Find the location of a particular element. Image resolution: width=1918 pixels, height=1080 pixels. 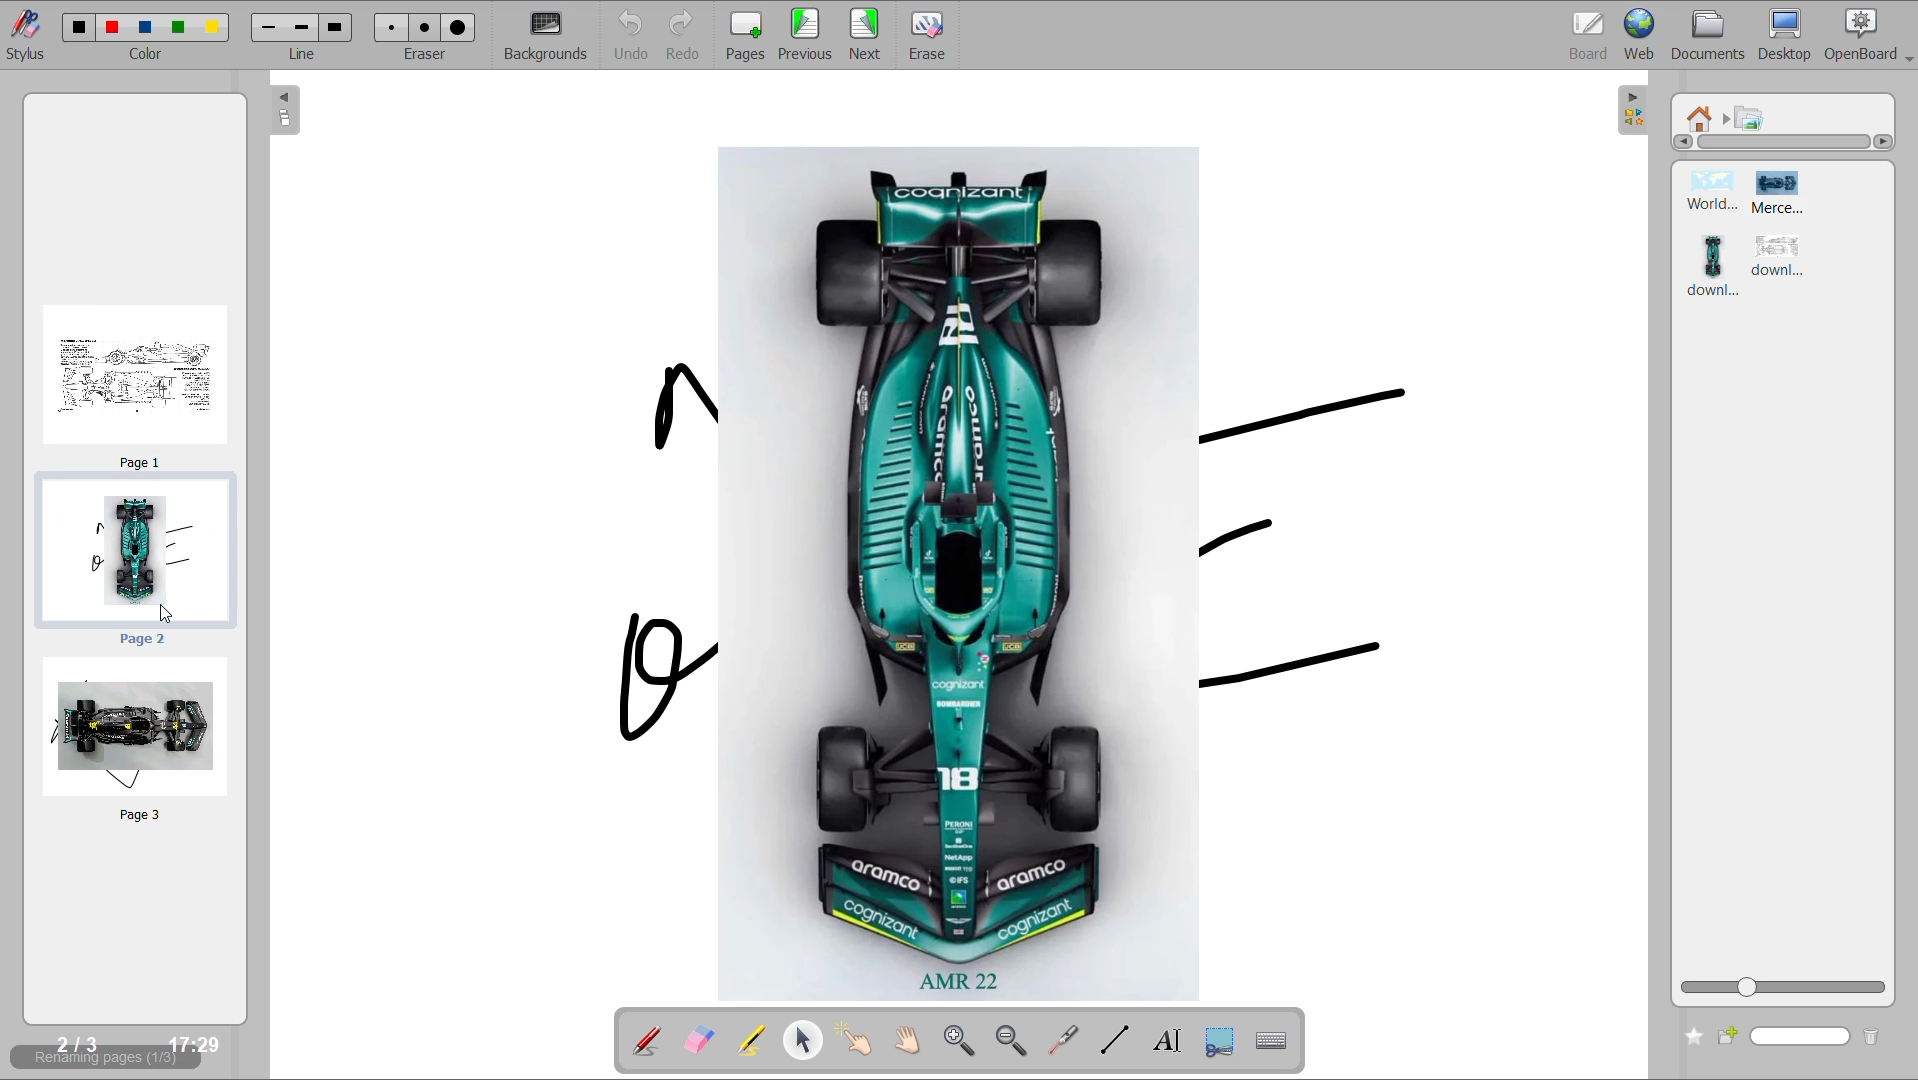

root is located at coordinates (1704, 118).